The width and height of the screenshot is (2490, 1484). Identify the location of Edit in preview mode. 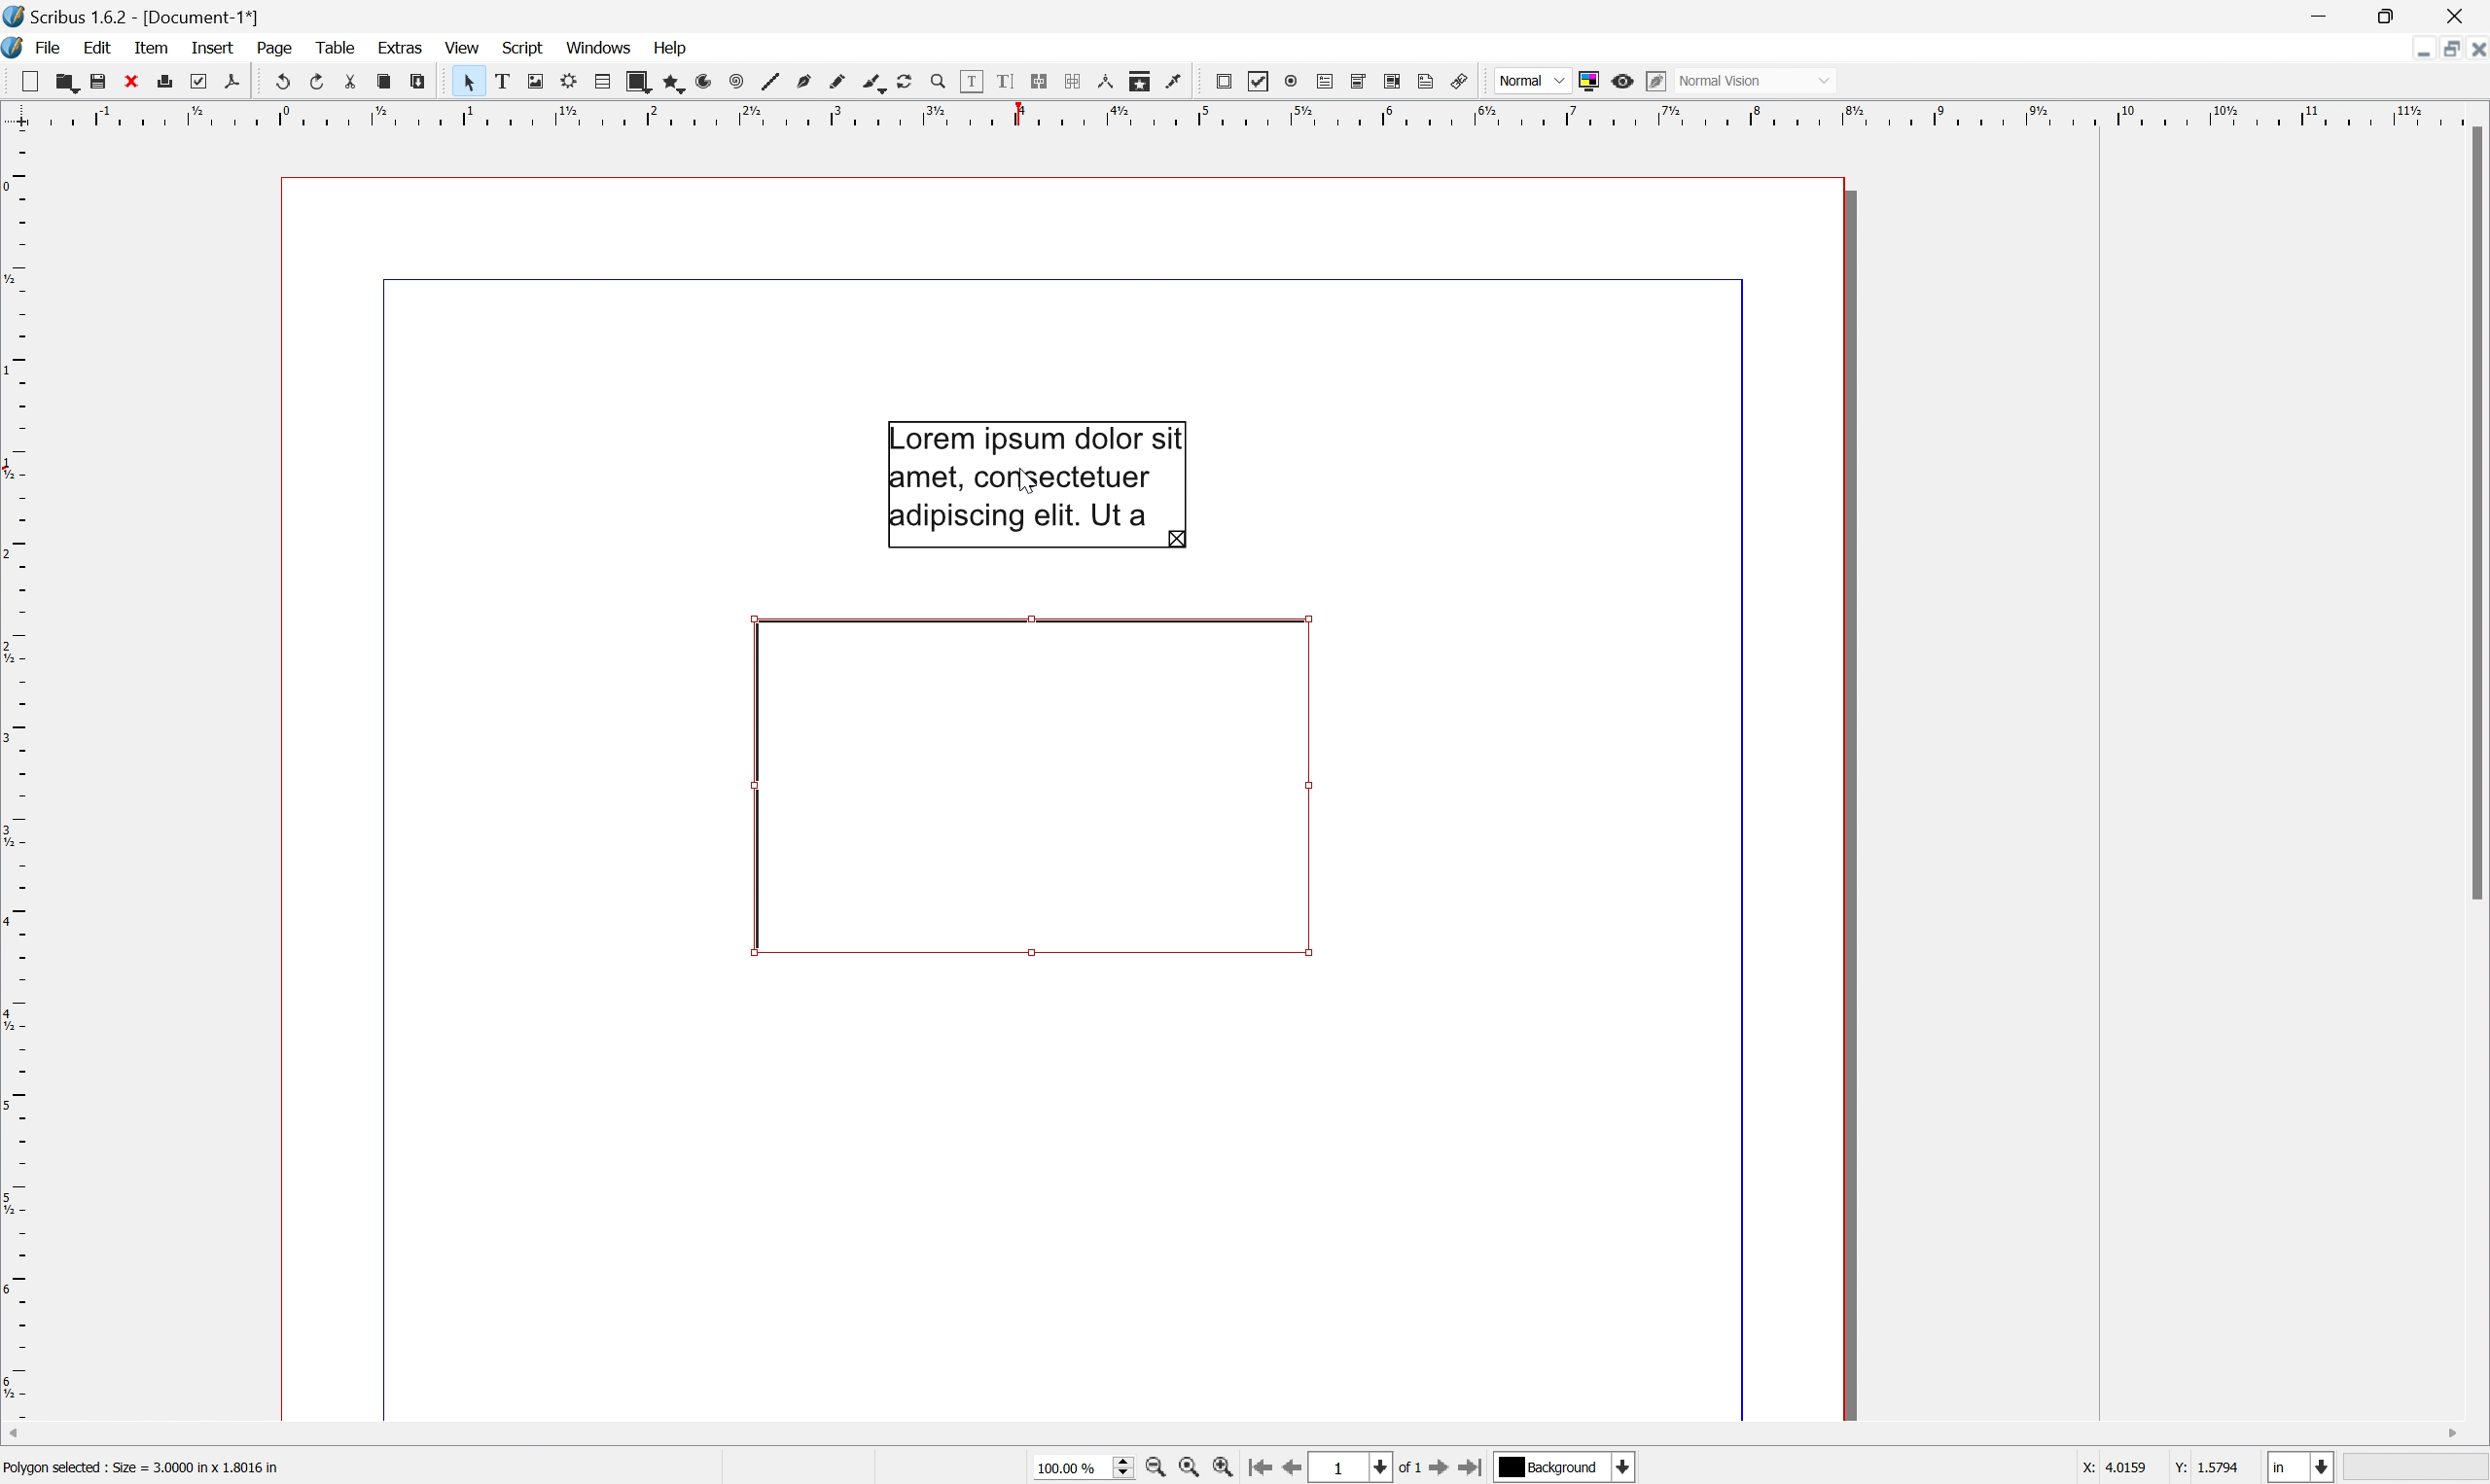
(1658, 80).